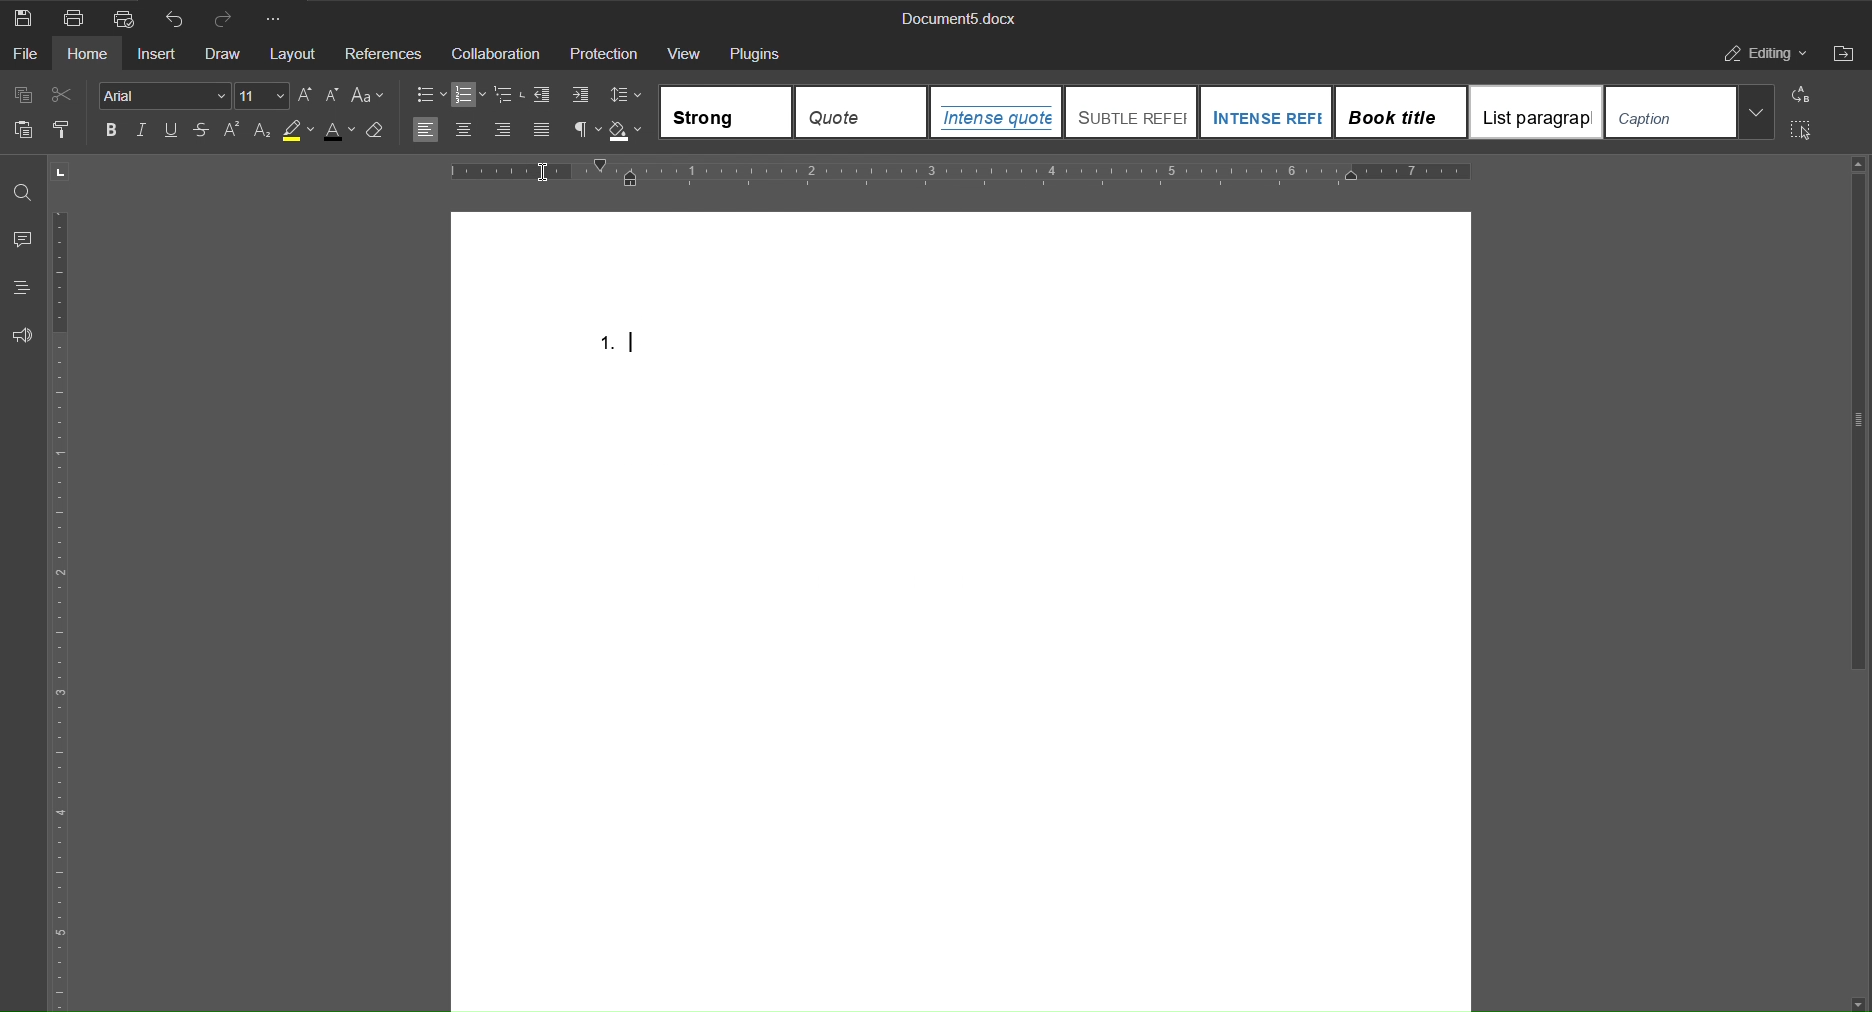 This screenshot has height=1012, width=1872. I want to click on insertion cursor, so click(543, 172).